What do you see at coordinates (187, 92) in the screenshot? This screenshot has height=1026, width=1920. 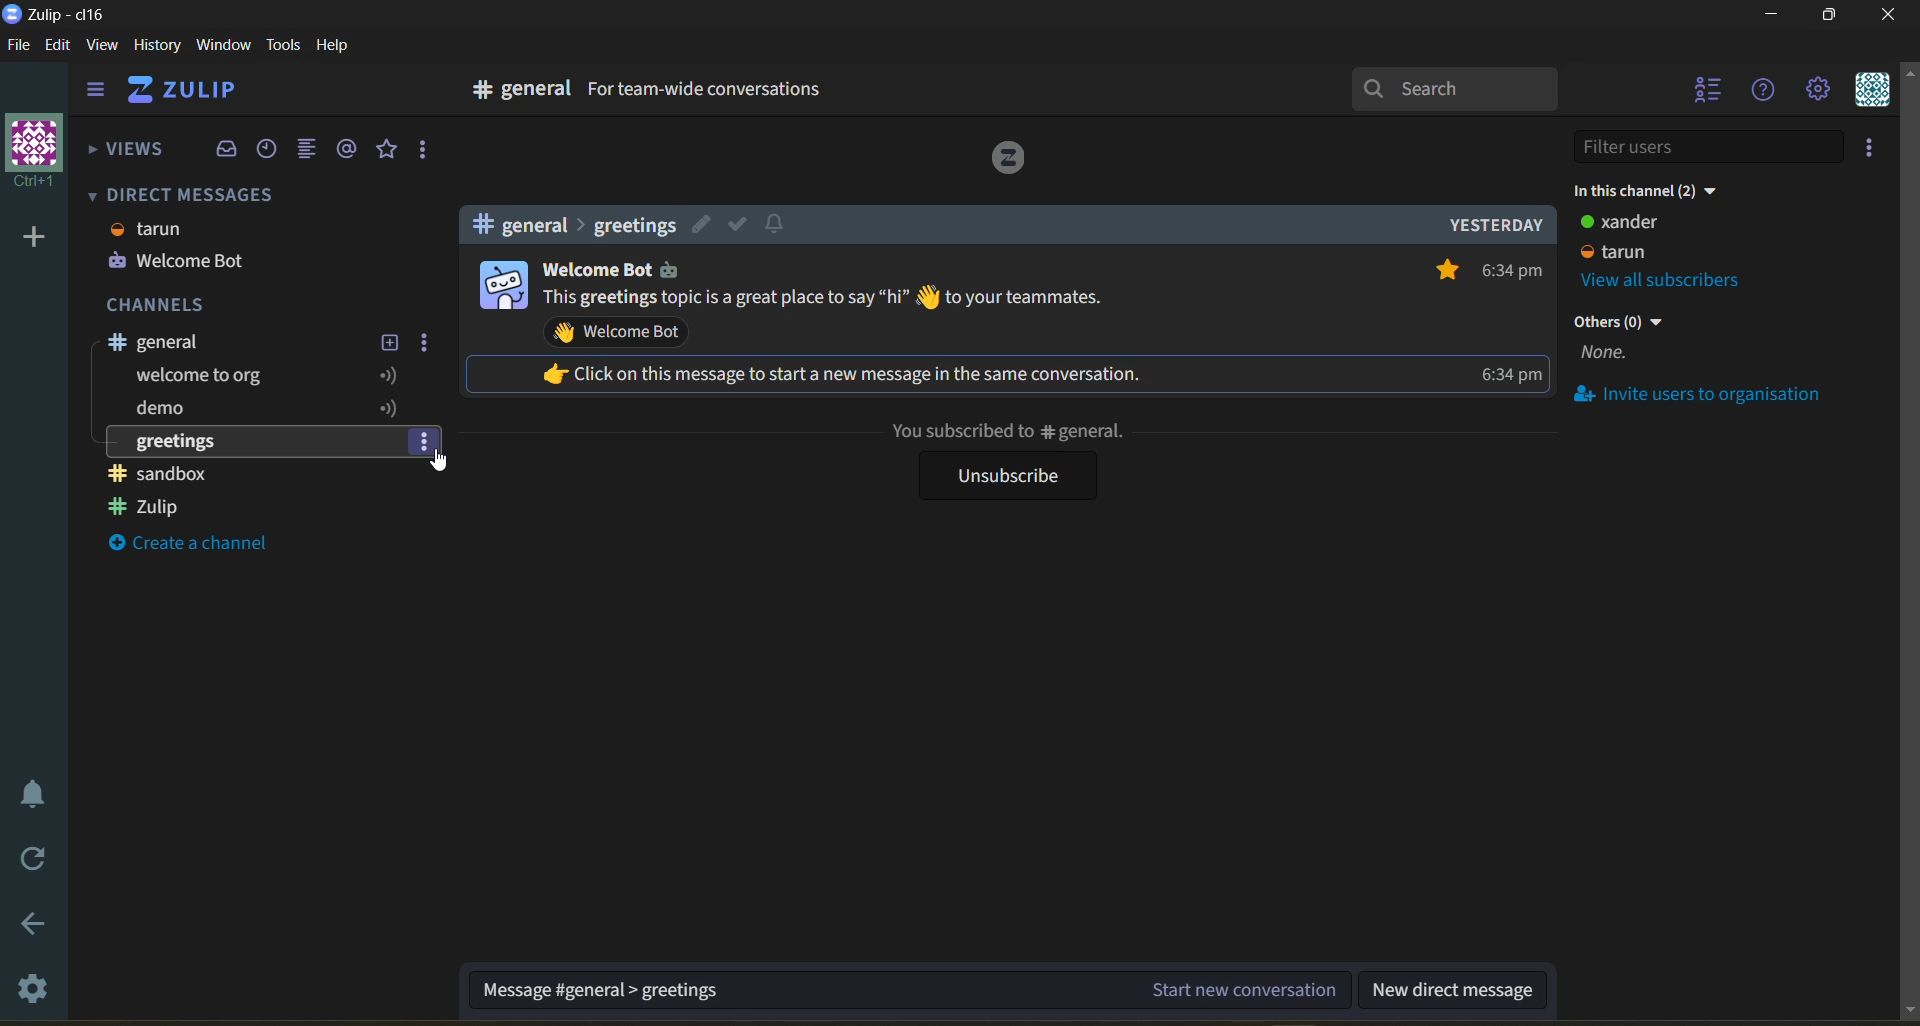 I see `home view` at bounding box center [187, 92].